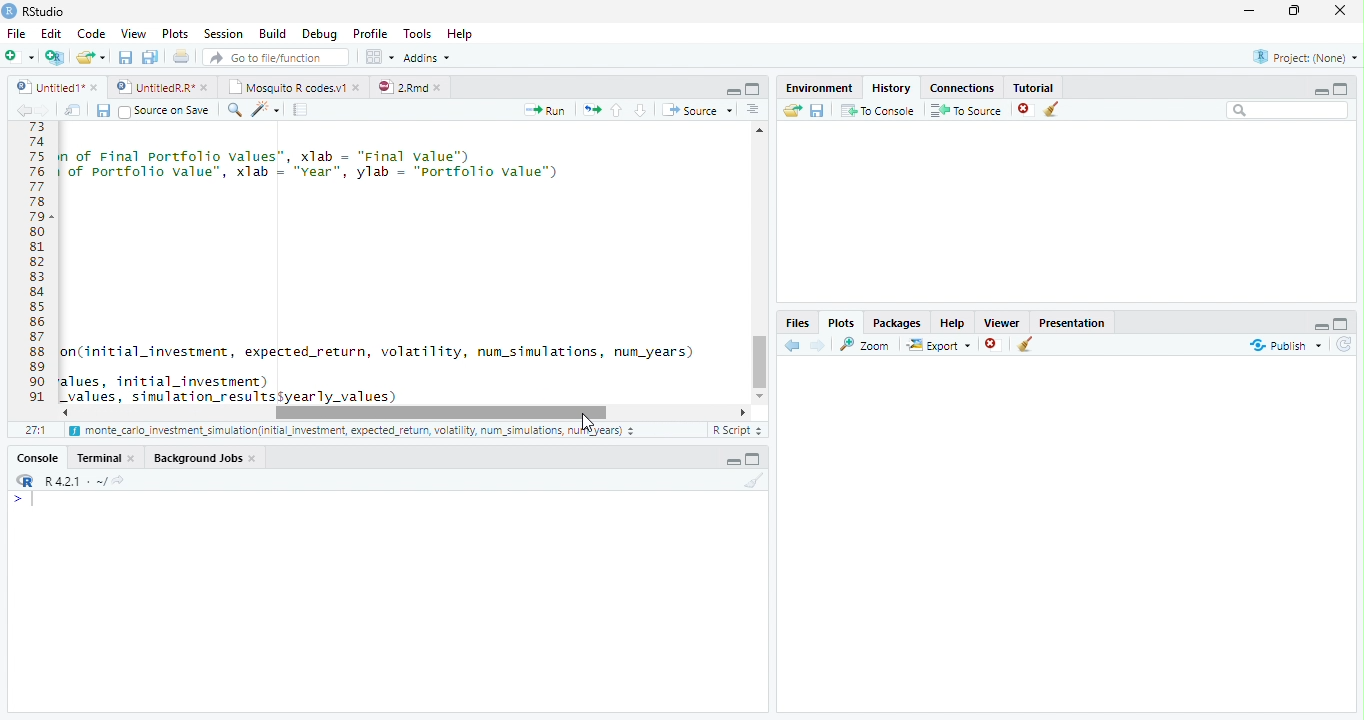  Describe the element at coordinates (354, 432) in the screenshot. I see `monte_cario investment _simuiation{initial investment, expected_return, volatility, num simulations, num years)` at that location.